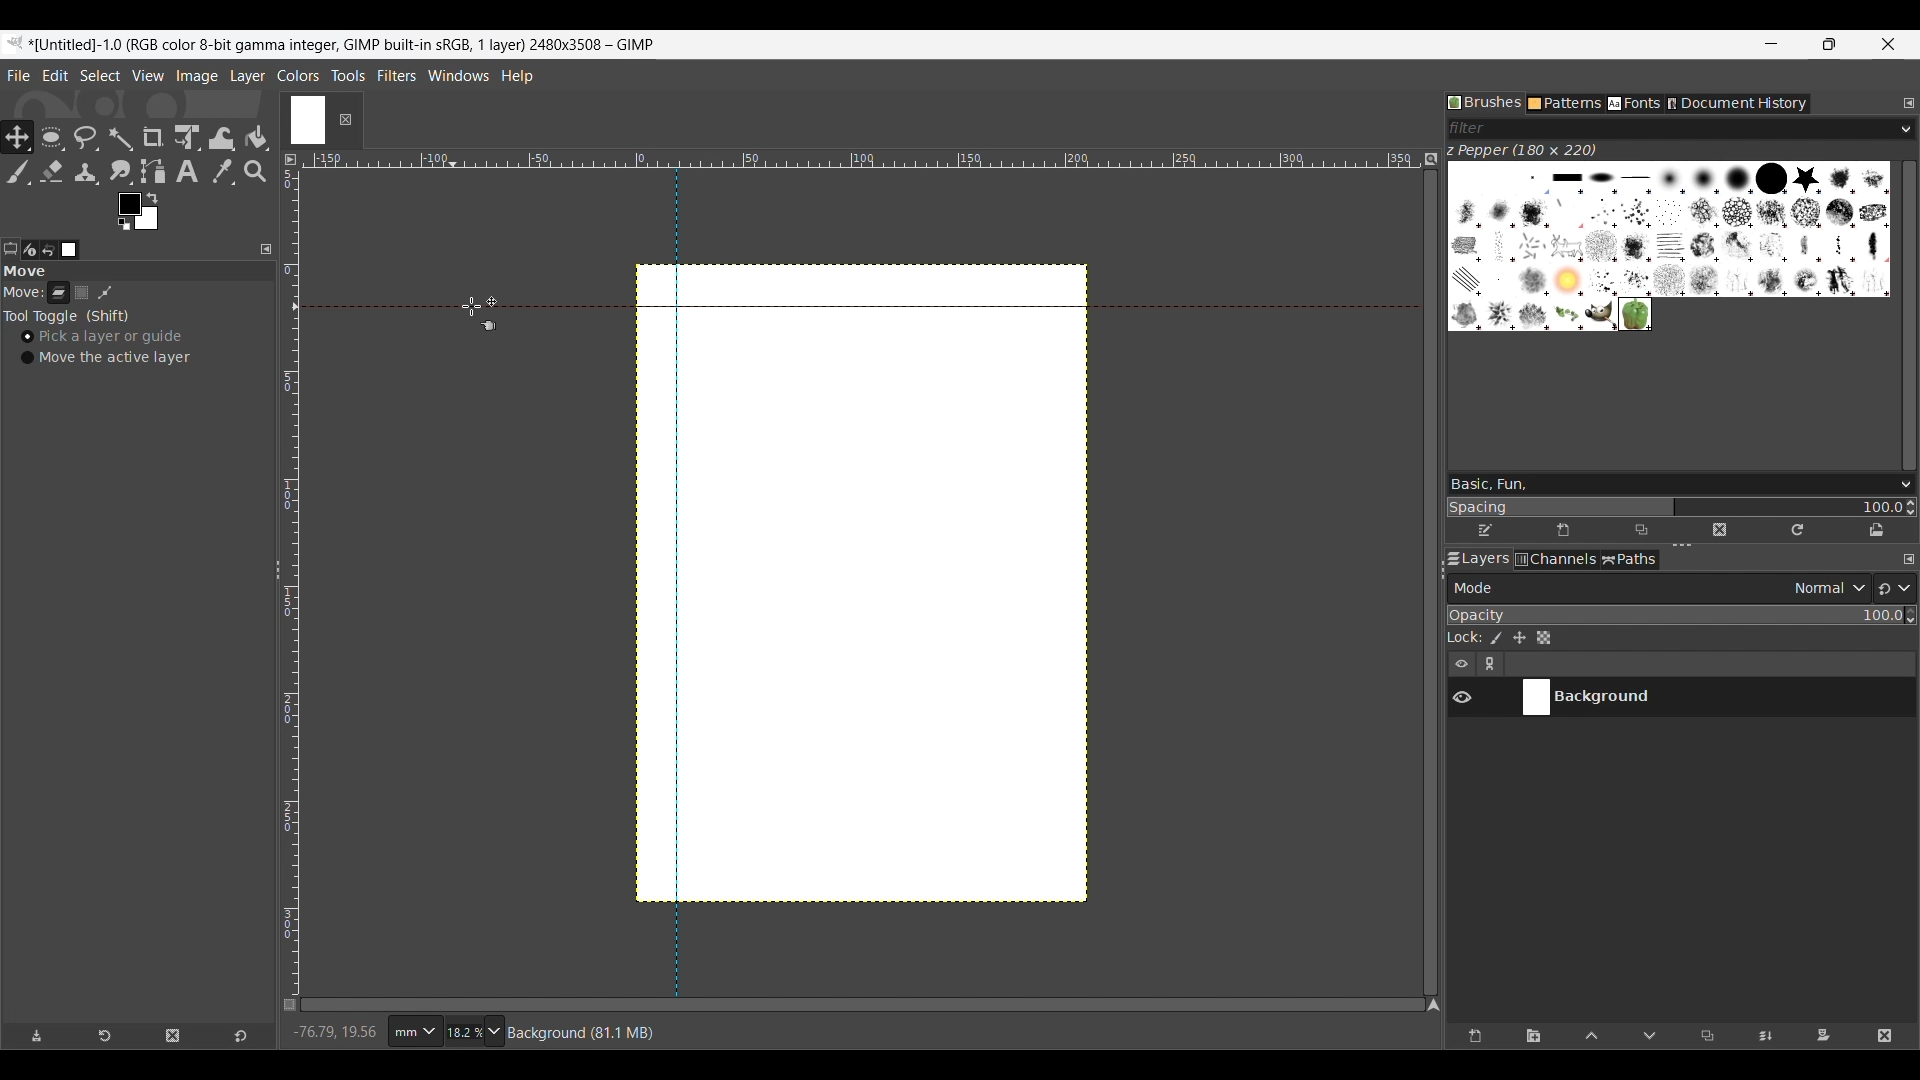  Describe the element at coordinates (1674, 506) in the screenshot. I see `Change spacing` at that location.